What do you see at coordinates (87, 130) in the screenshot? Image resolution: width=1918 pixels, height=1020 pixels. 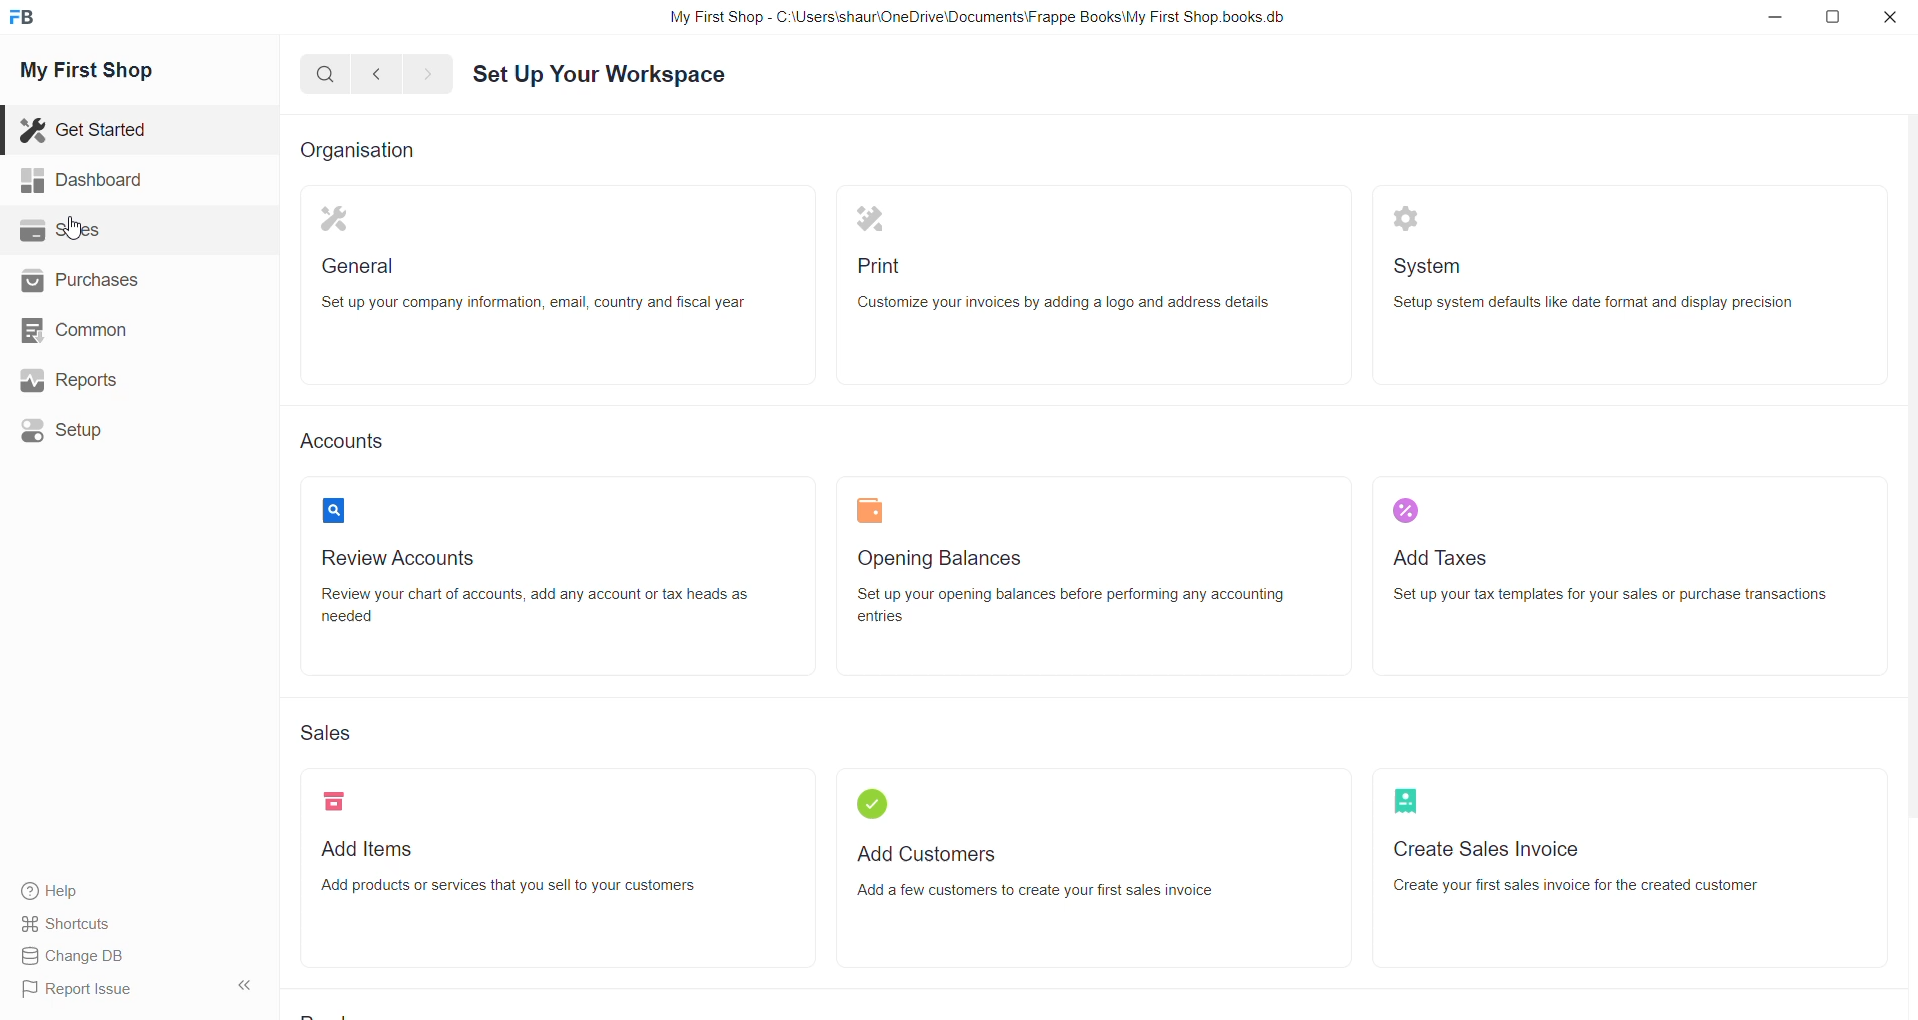 I see `Get Started` at bounding box center [87, 130].